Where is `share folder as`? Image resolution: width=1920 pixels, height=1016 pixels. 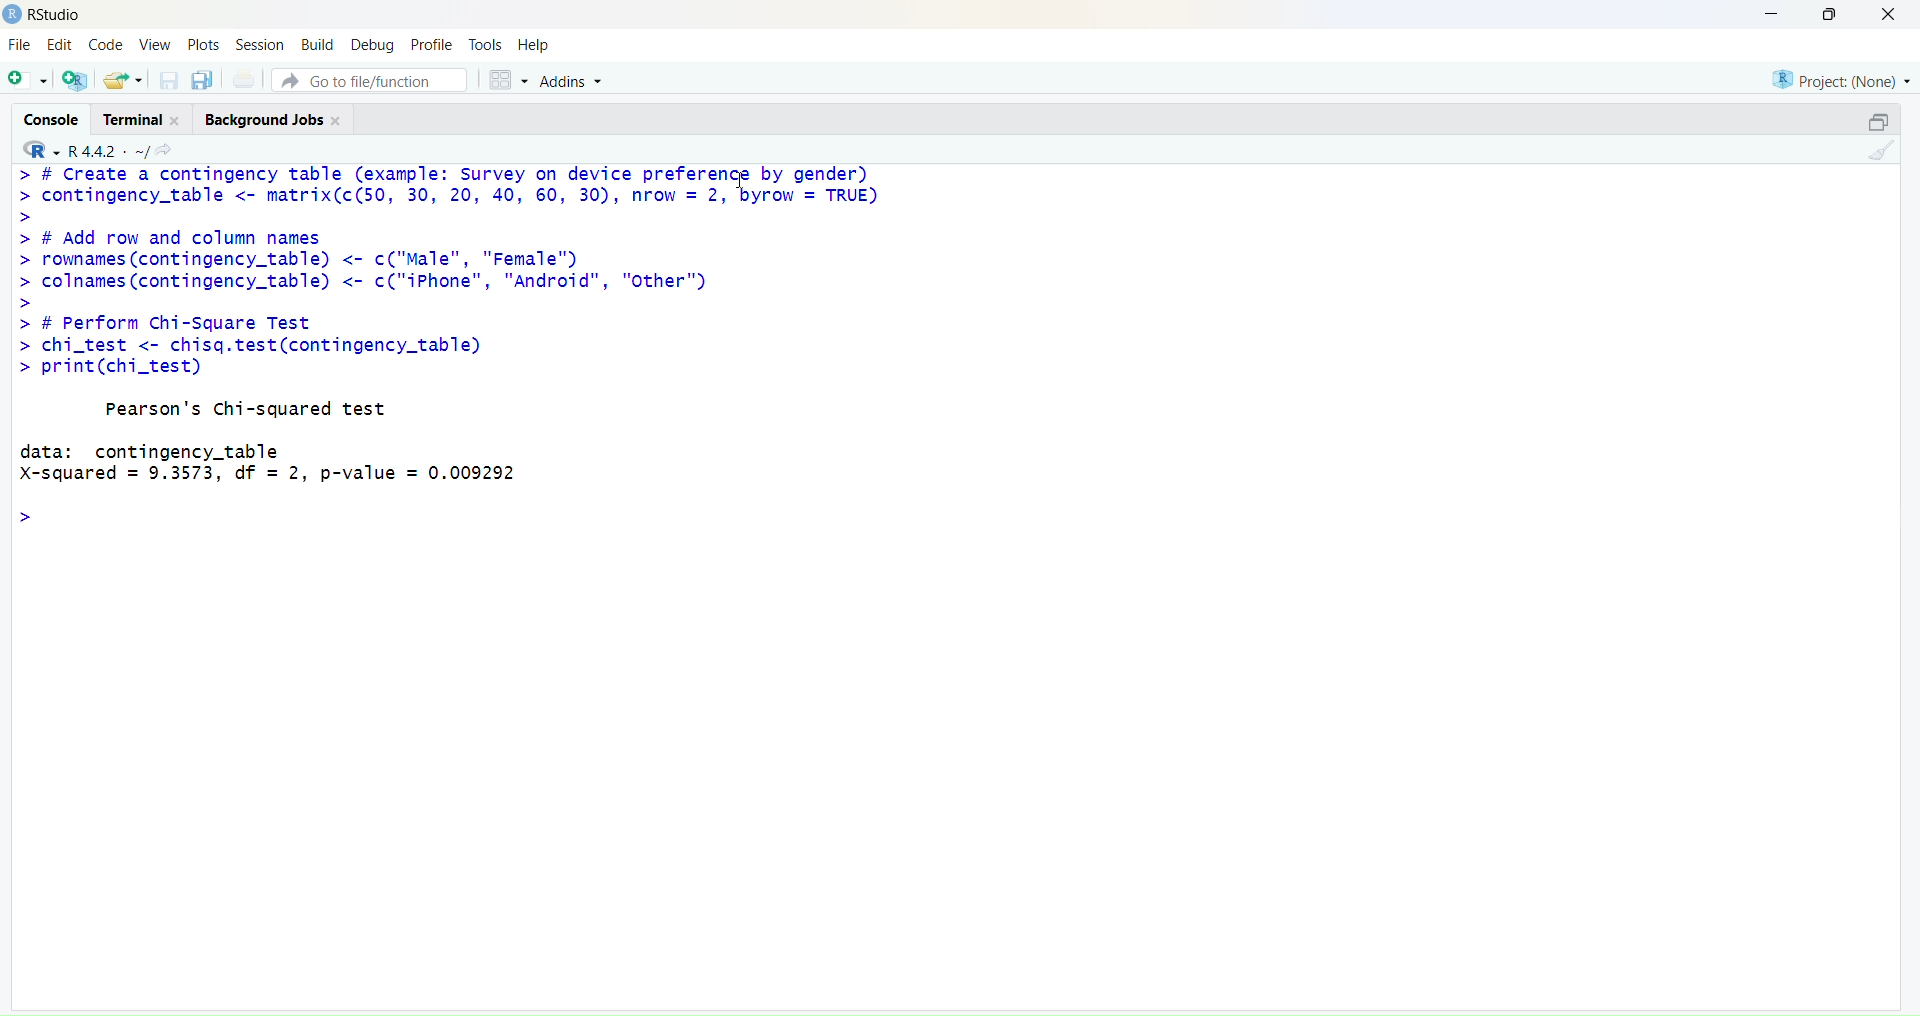 share folder as is located at coordinates (122, 79).